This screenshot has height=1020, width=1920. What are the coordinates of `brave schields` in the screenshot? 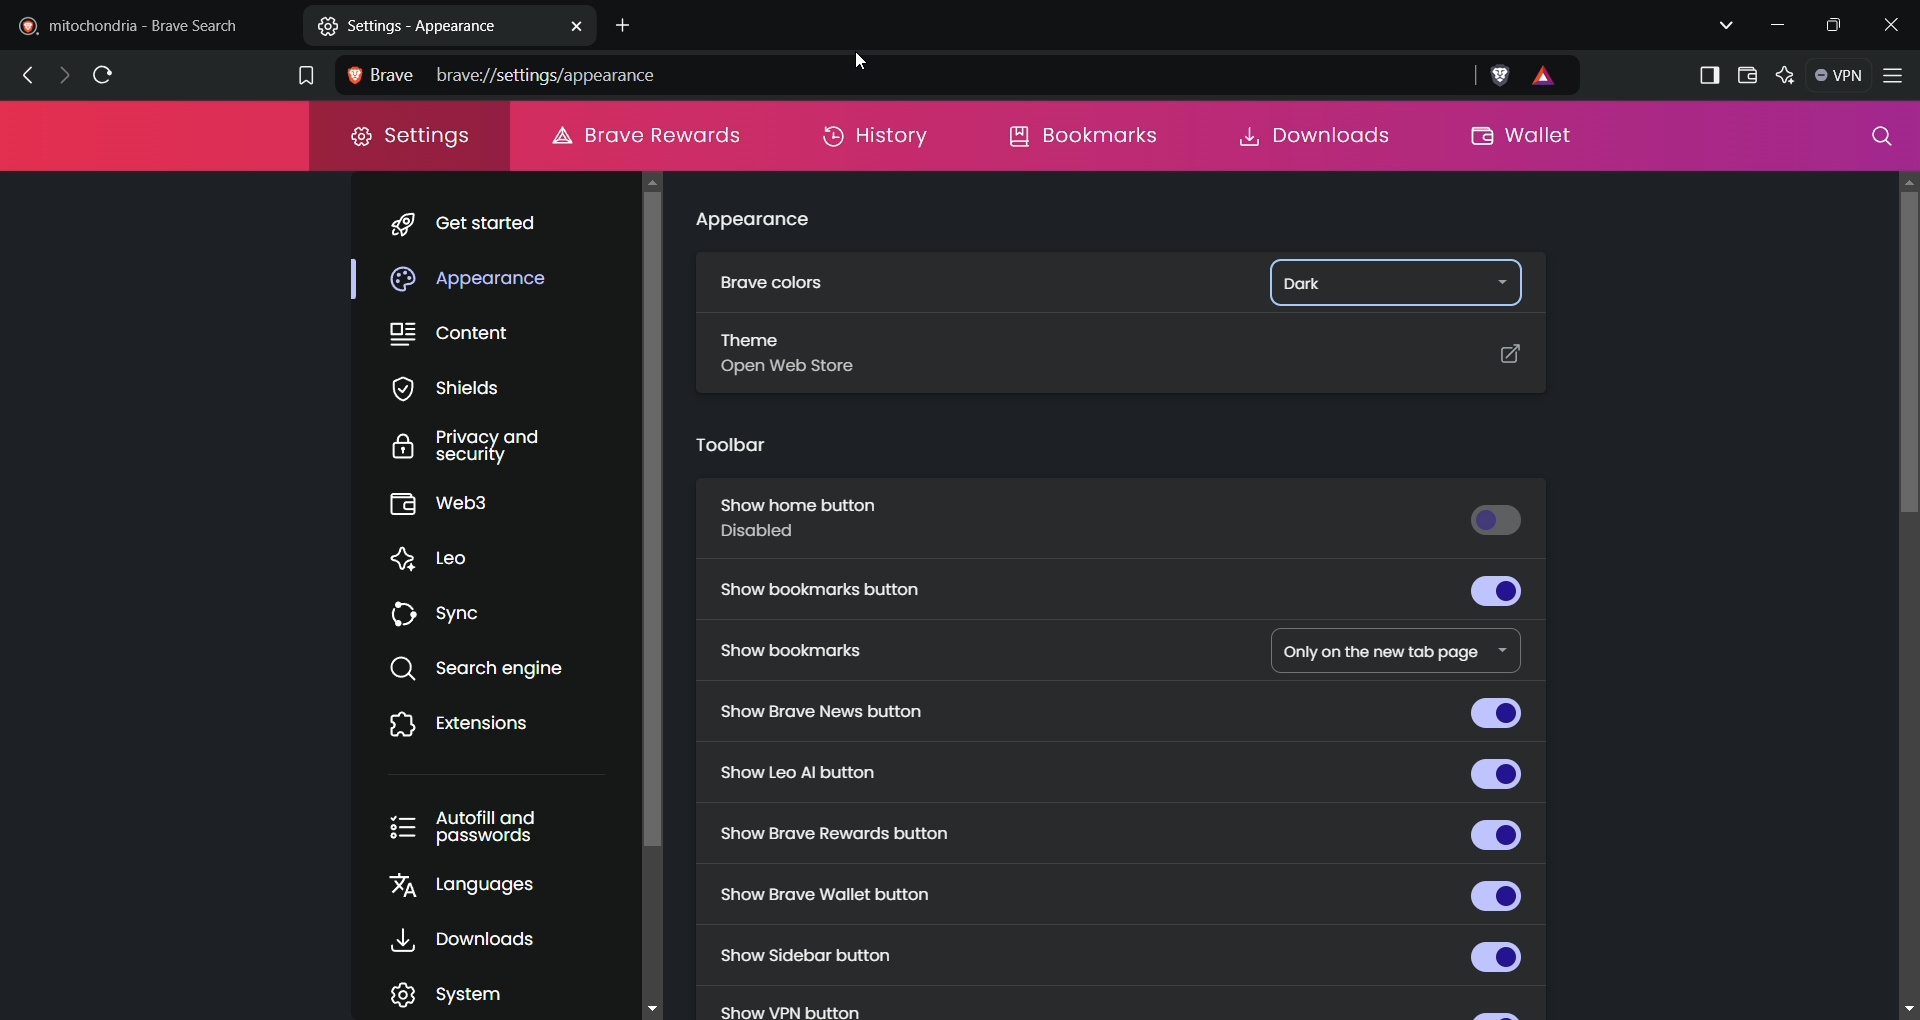 It's located at (1501, 74).